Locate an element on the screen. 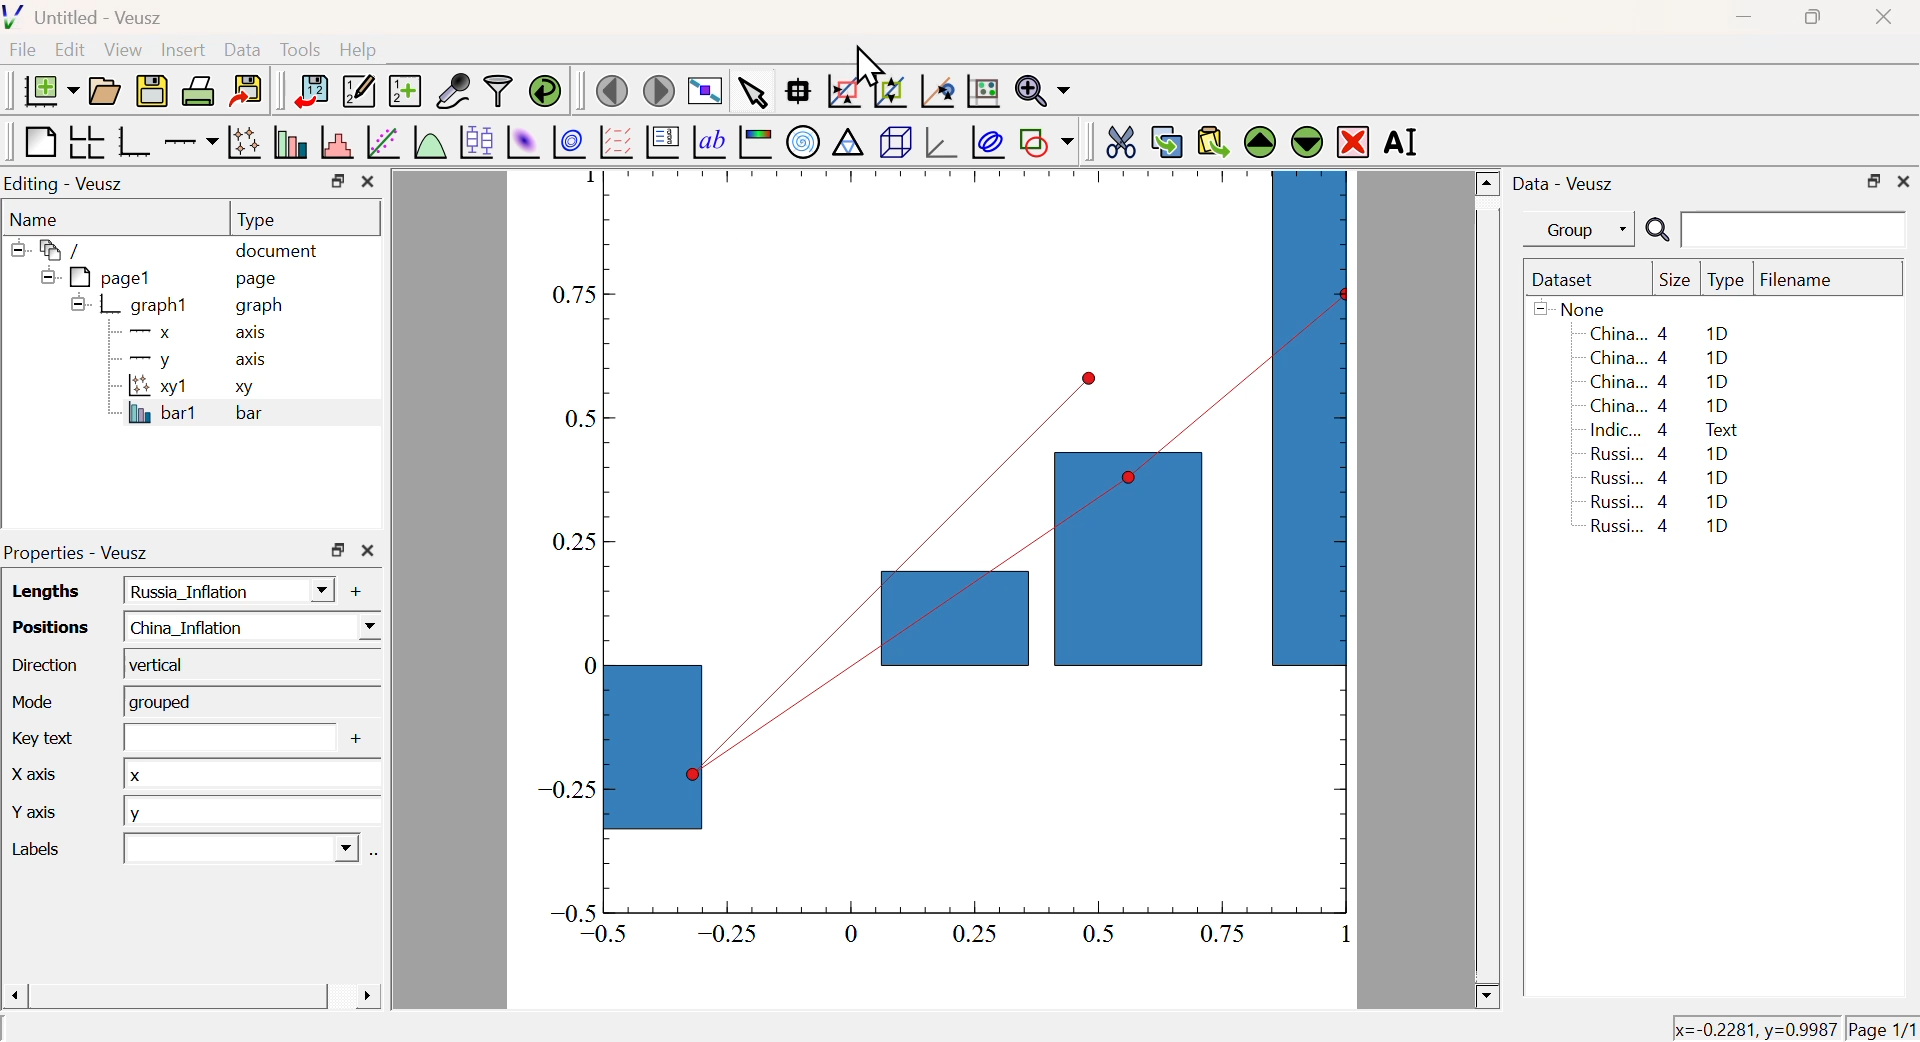 Image resolution: width=1920 pixels, height=1042 pixels. View is located at coordinates (122, 51).